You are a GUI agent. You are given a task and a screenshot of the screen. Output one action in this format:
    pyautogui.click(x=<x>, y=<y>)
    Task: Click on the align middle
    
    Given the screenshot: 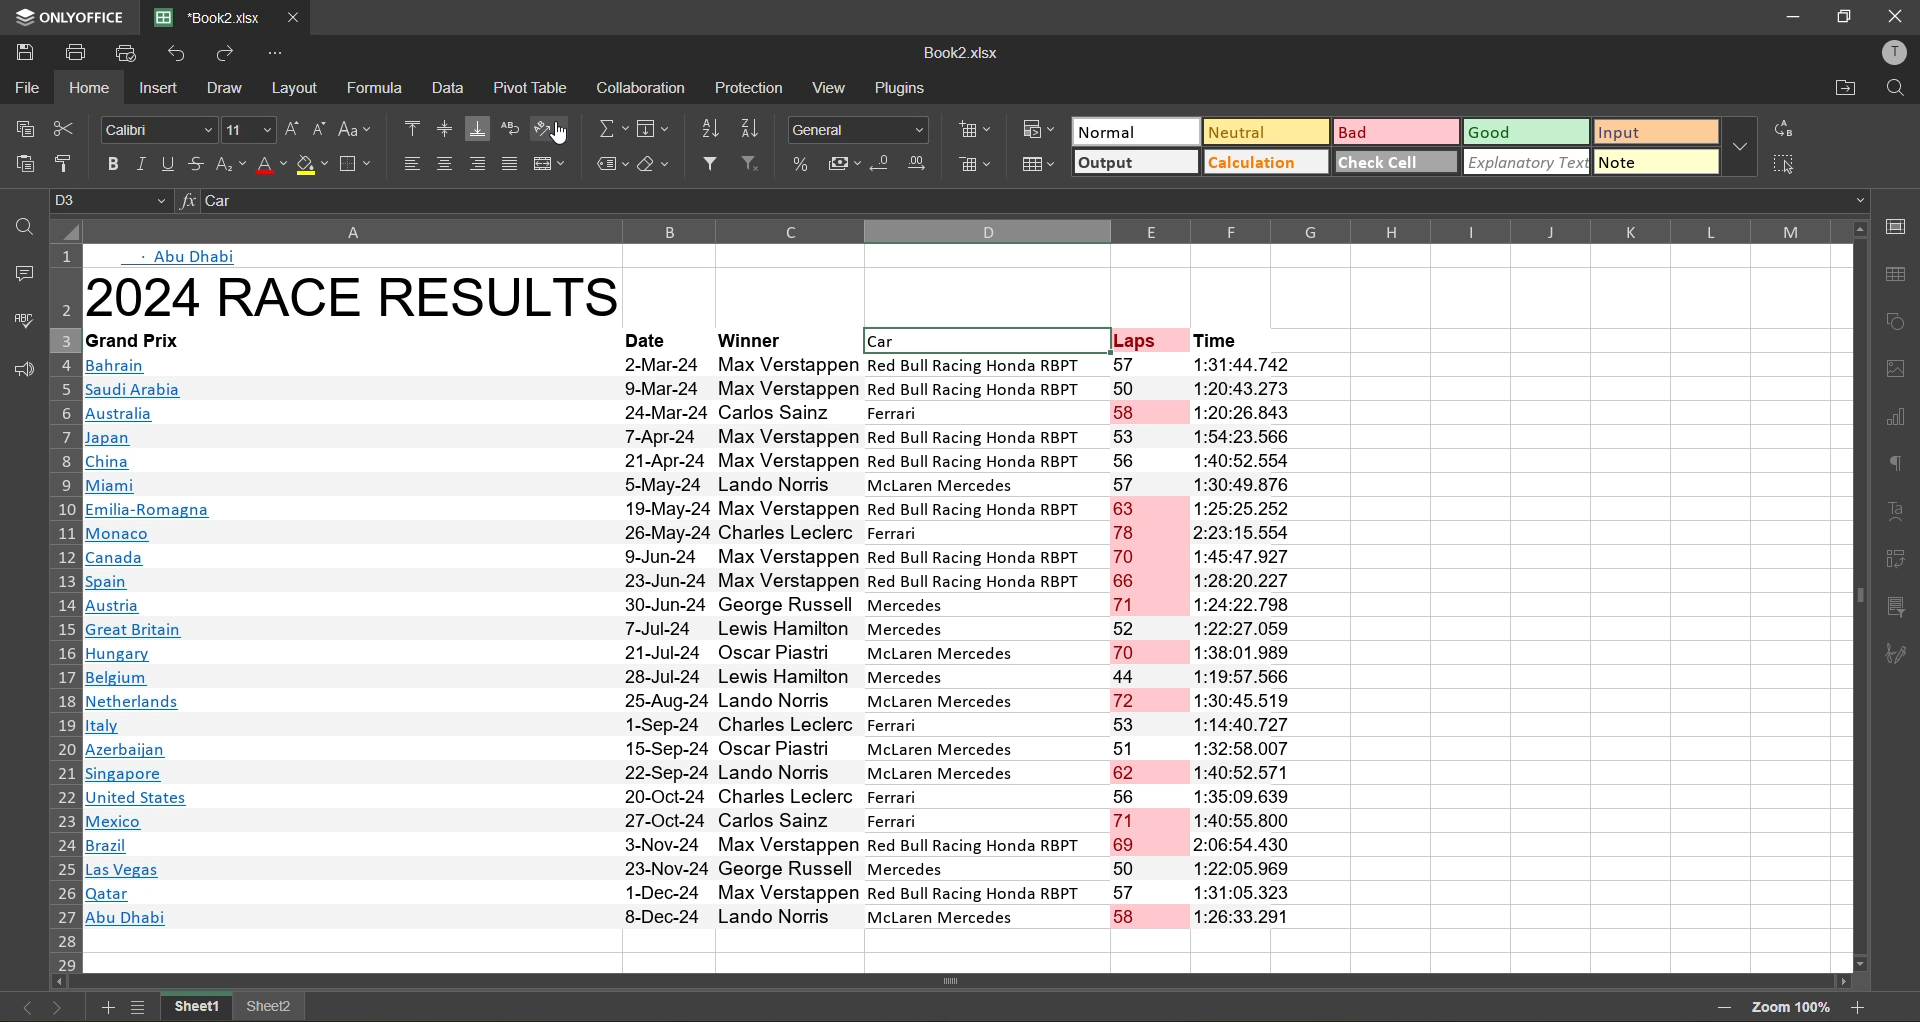 What is the action you would take?
    pyautogui.click(x=446, y=129)
    